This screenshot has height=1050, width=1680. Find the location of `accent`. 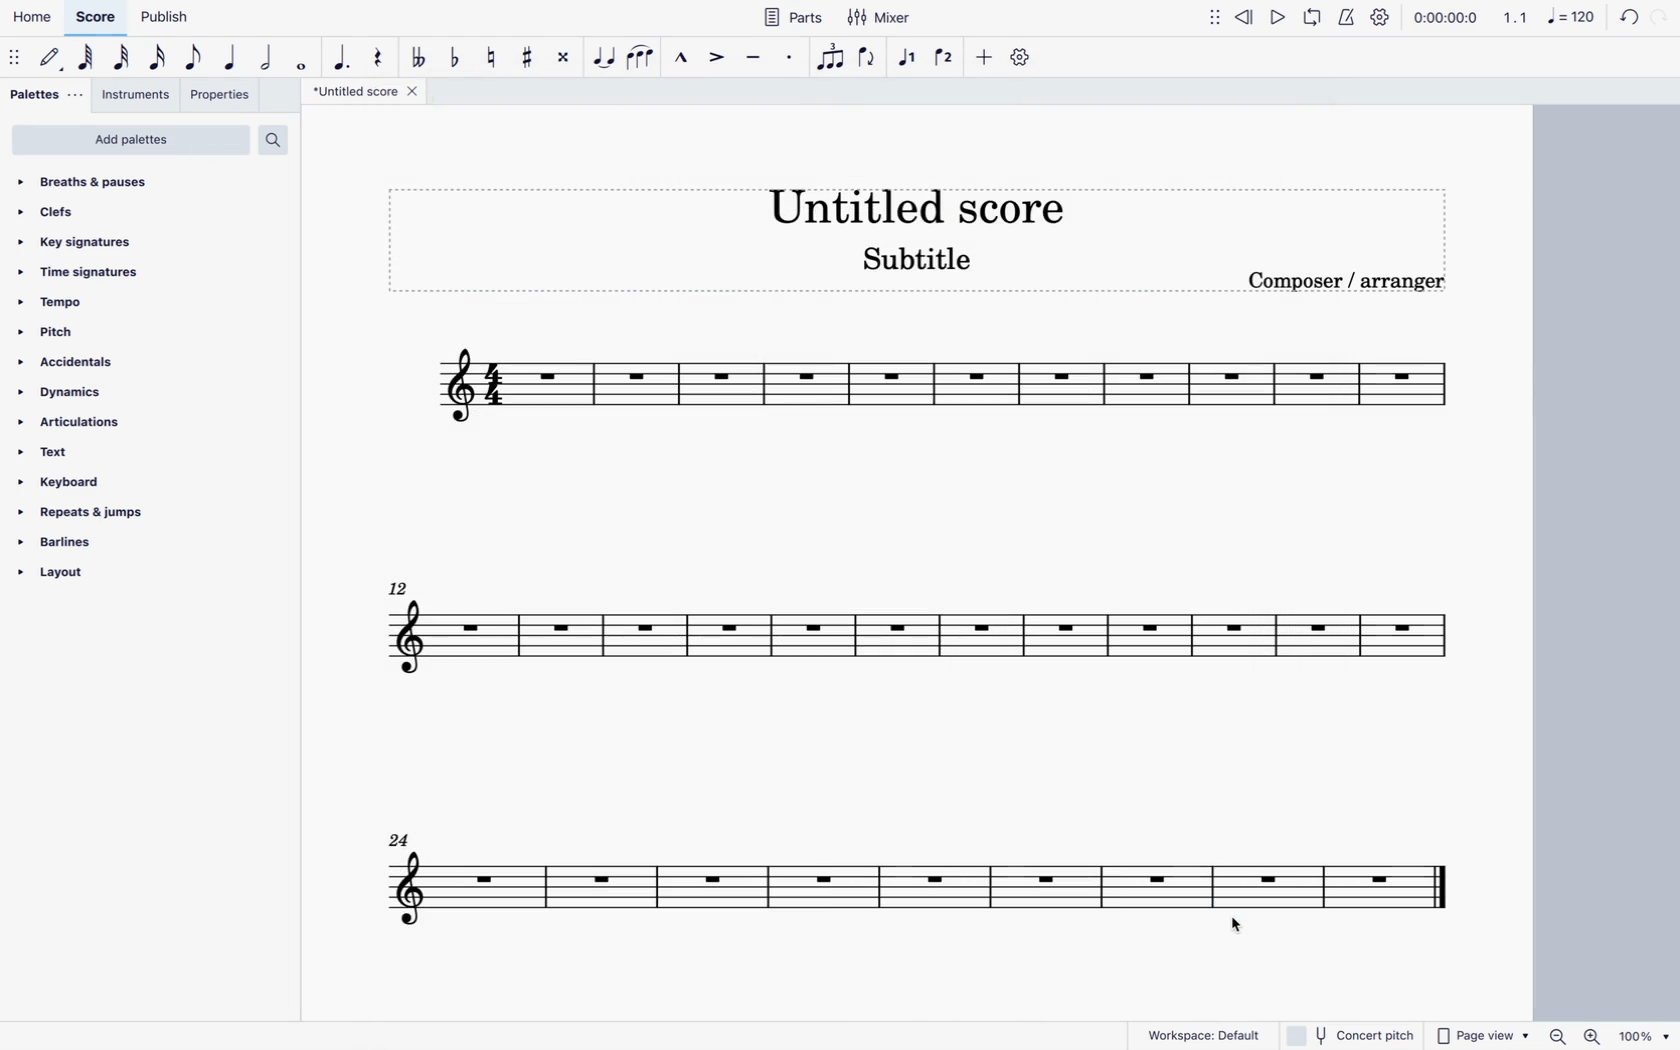

accent is located at coordinates (716, 59).